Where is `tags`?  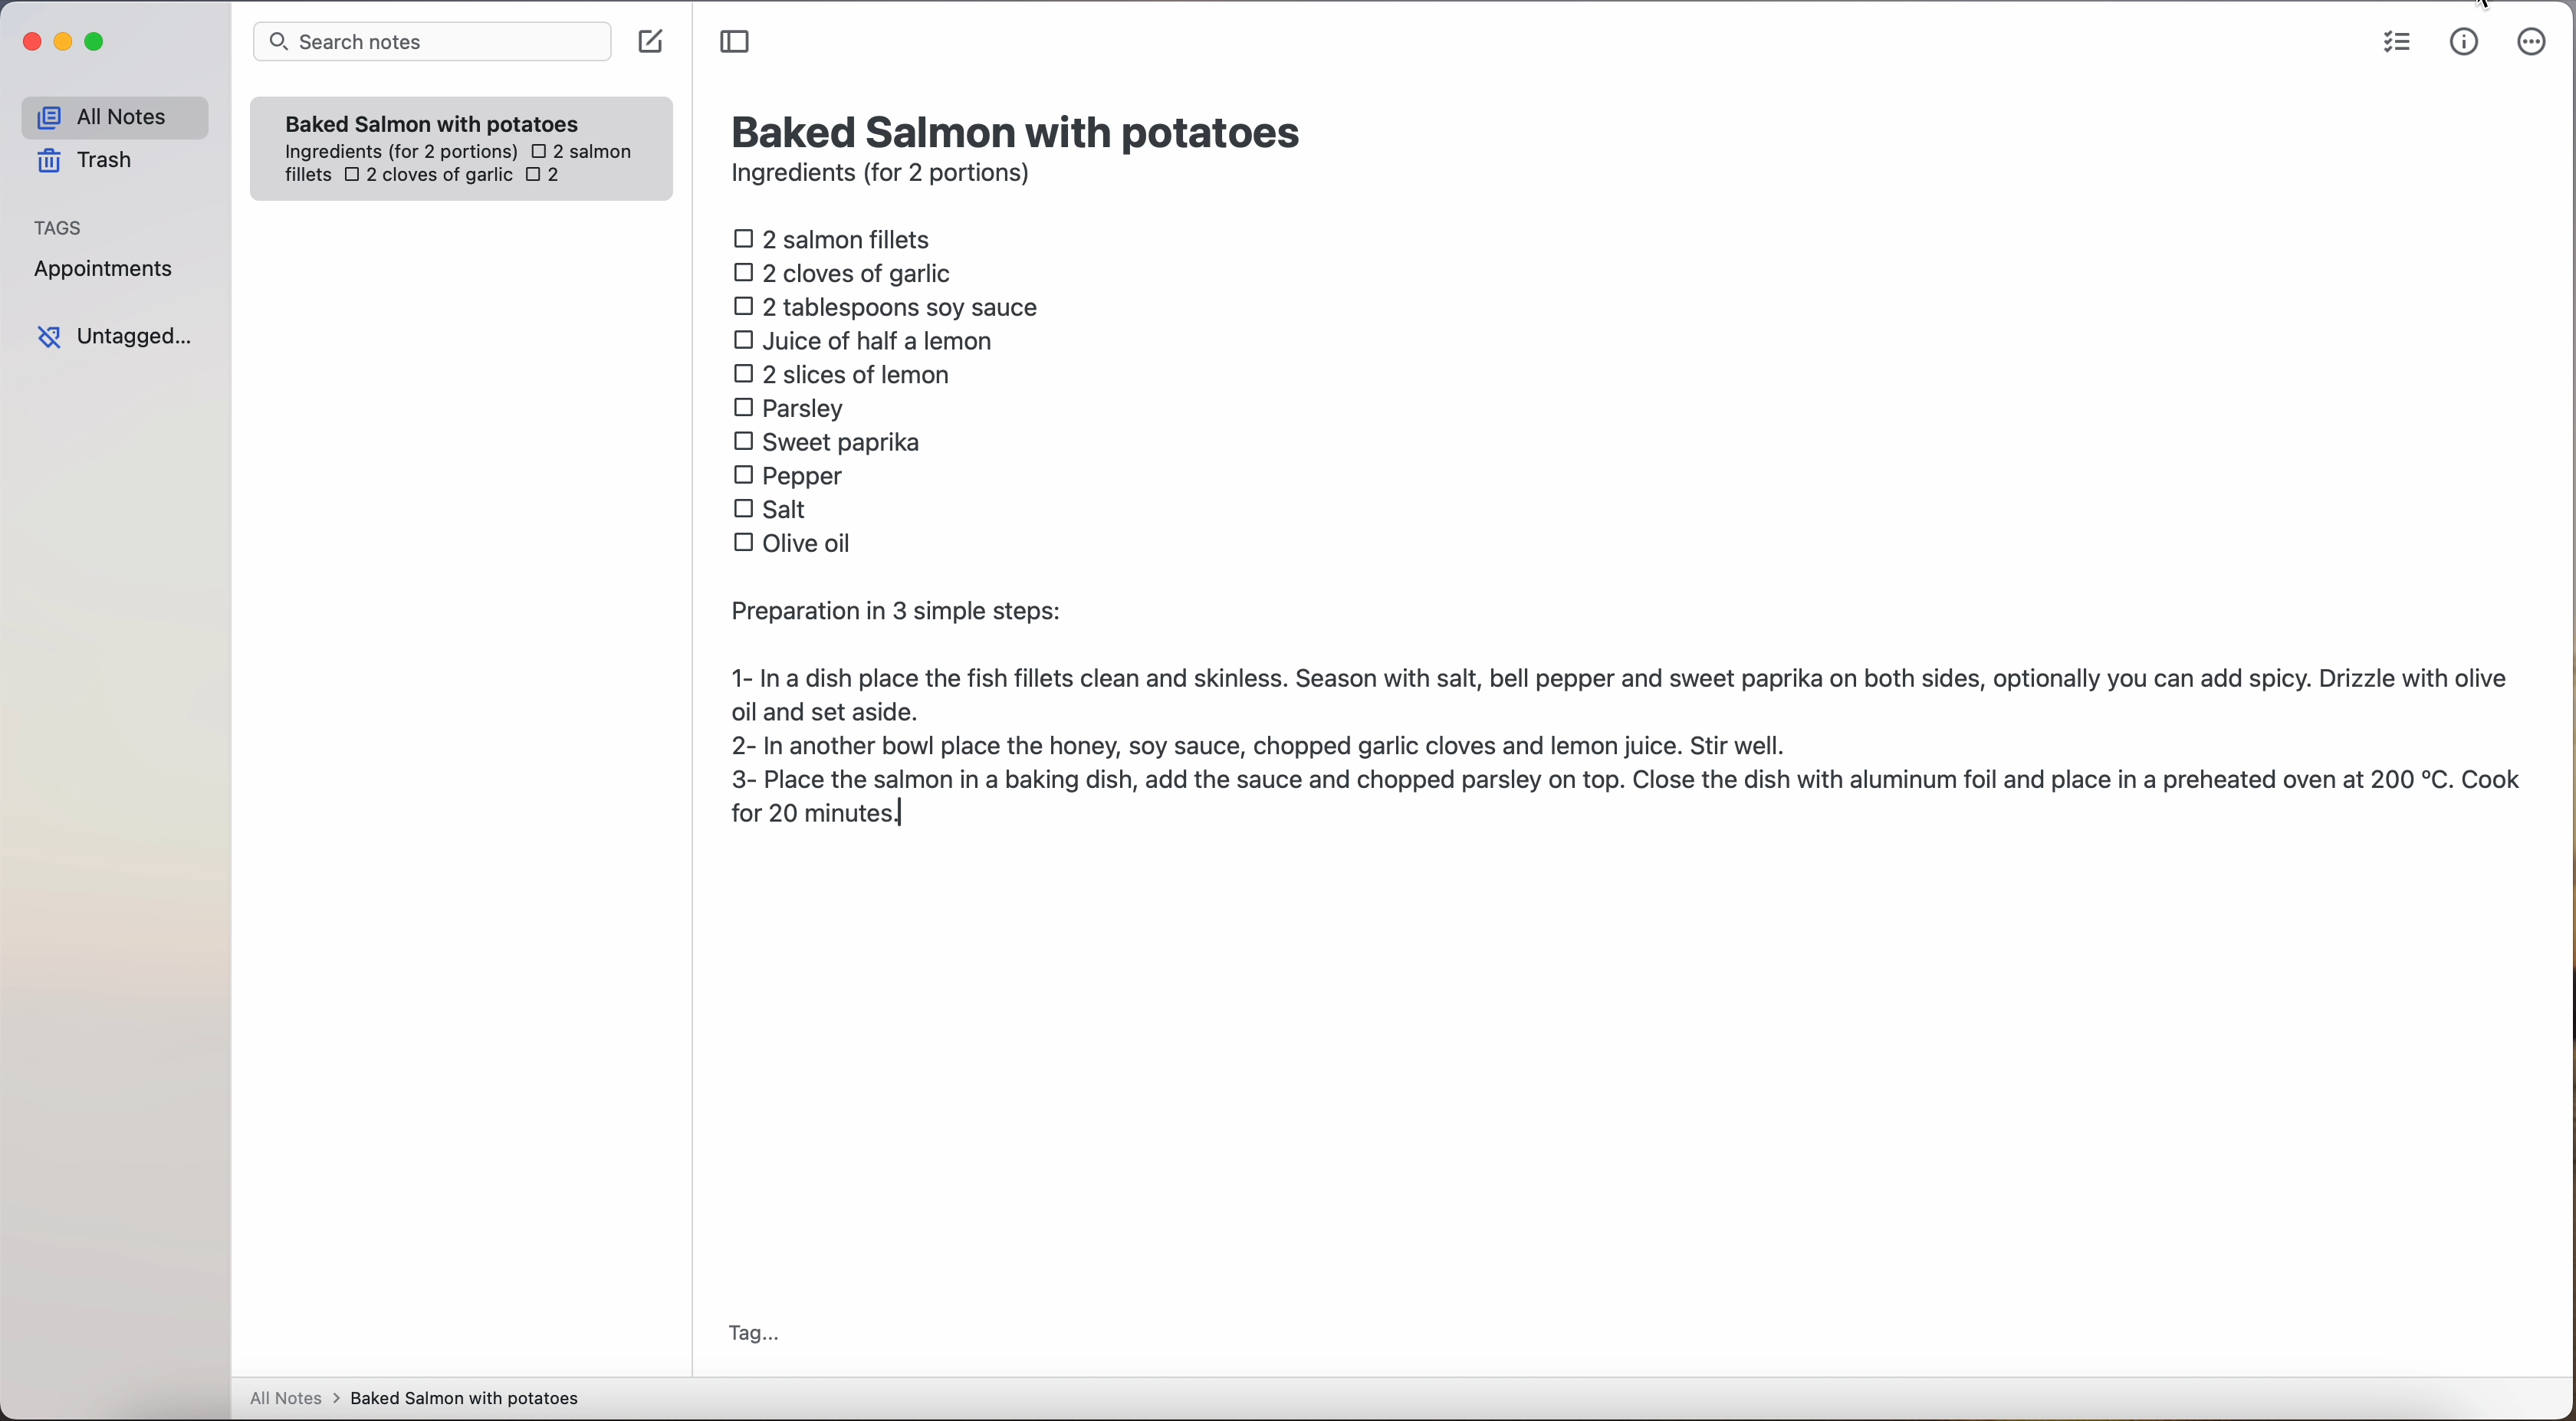 tags is located at coordinates (59, 225).